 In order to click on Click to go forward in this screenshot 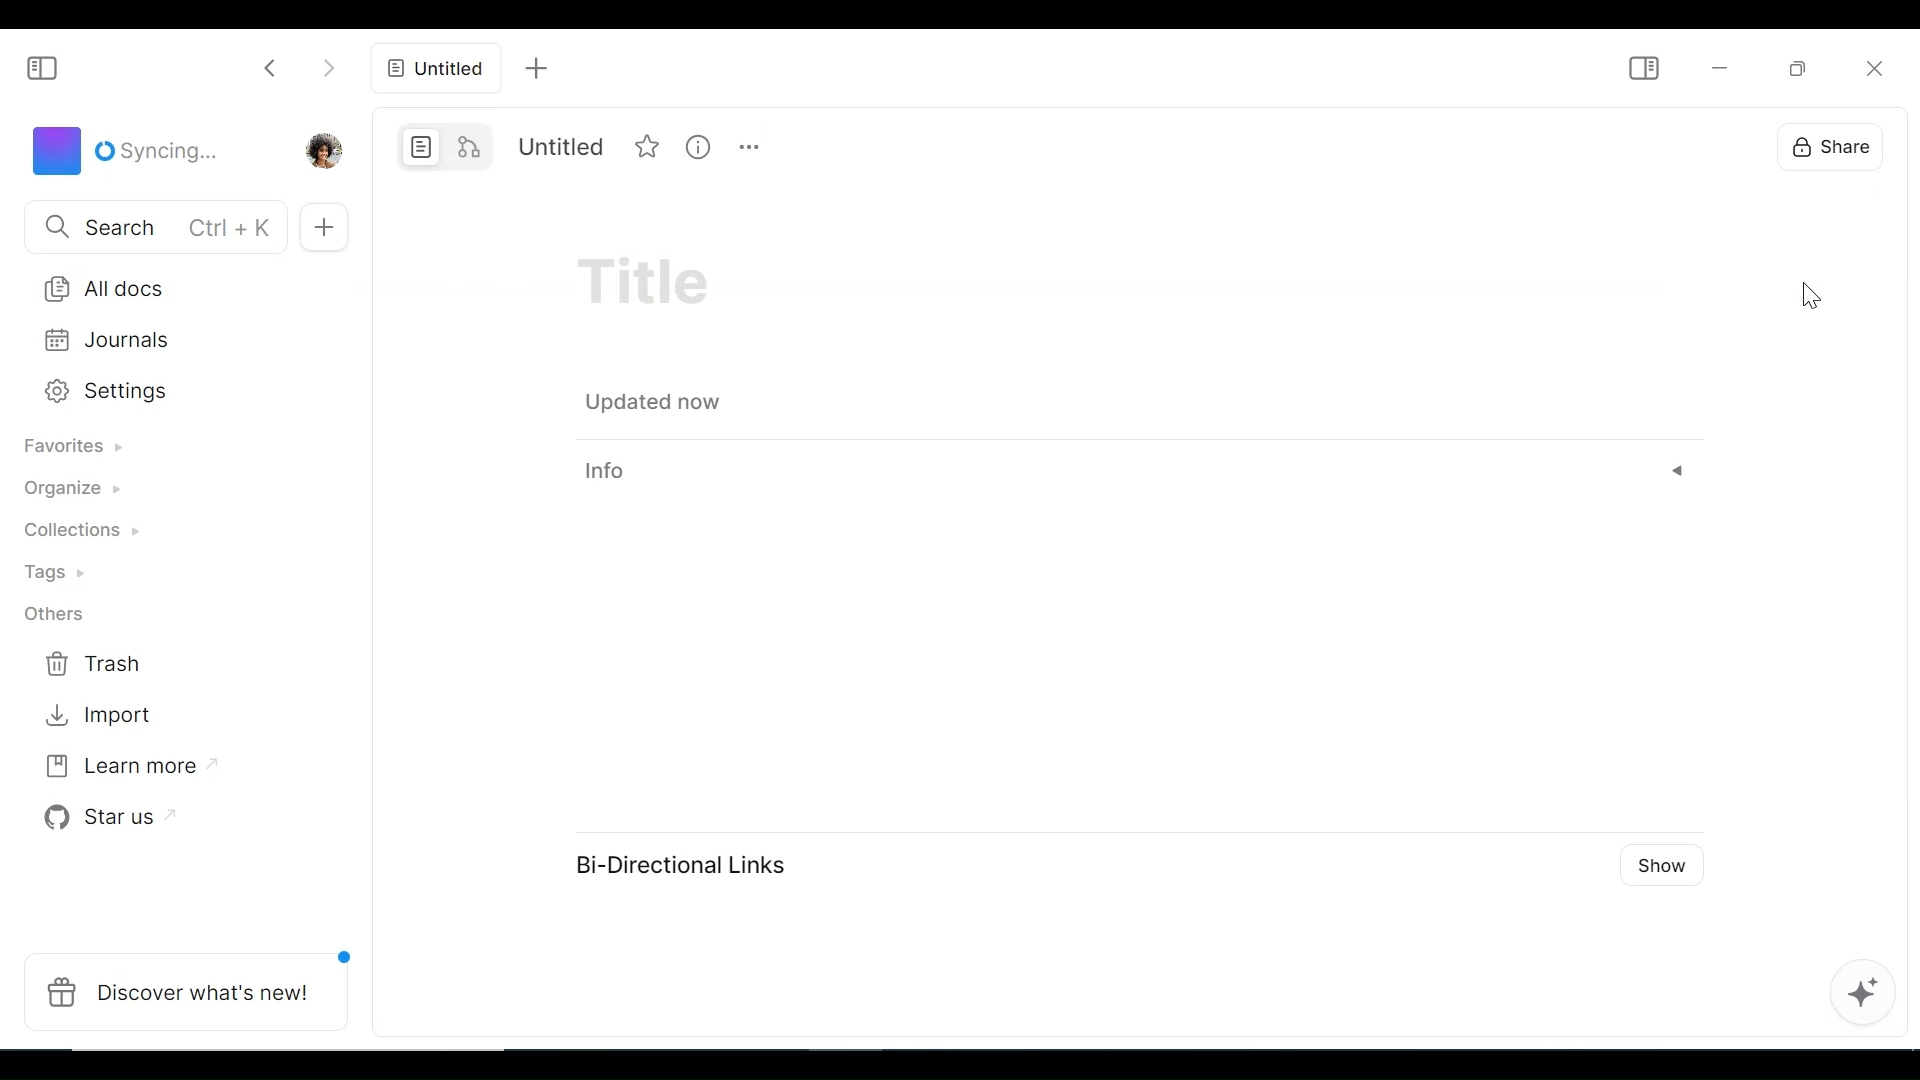, I will do `click(332, 69)`.